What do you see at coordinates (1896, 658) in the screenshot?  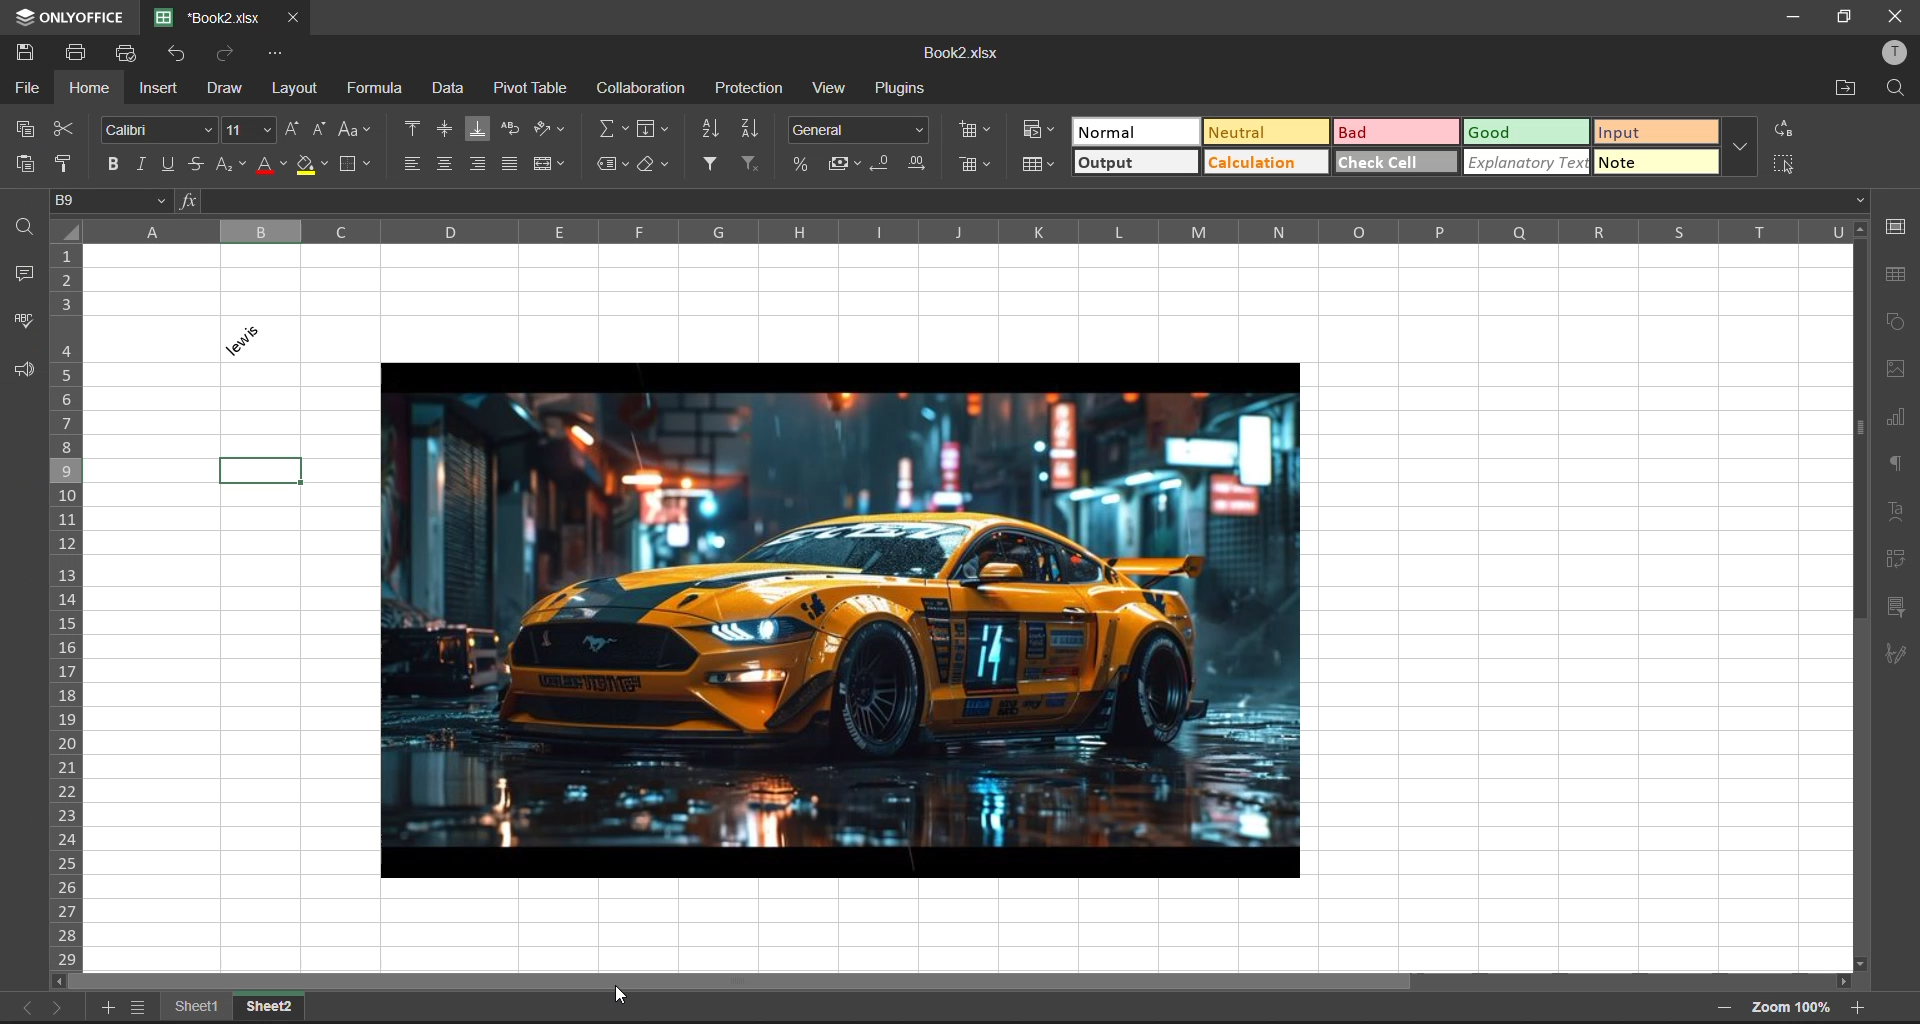 I see `signature` at bounding box center [1896, 658].